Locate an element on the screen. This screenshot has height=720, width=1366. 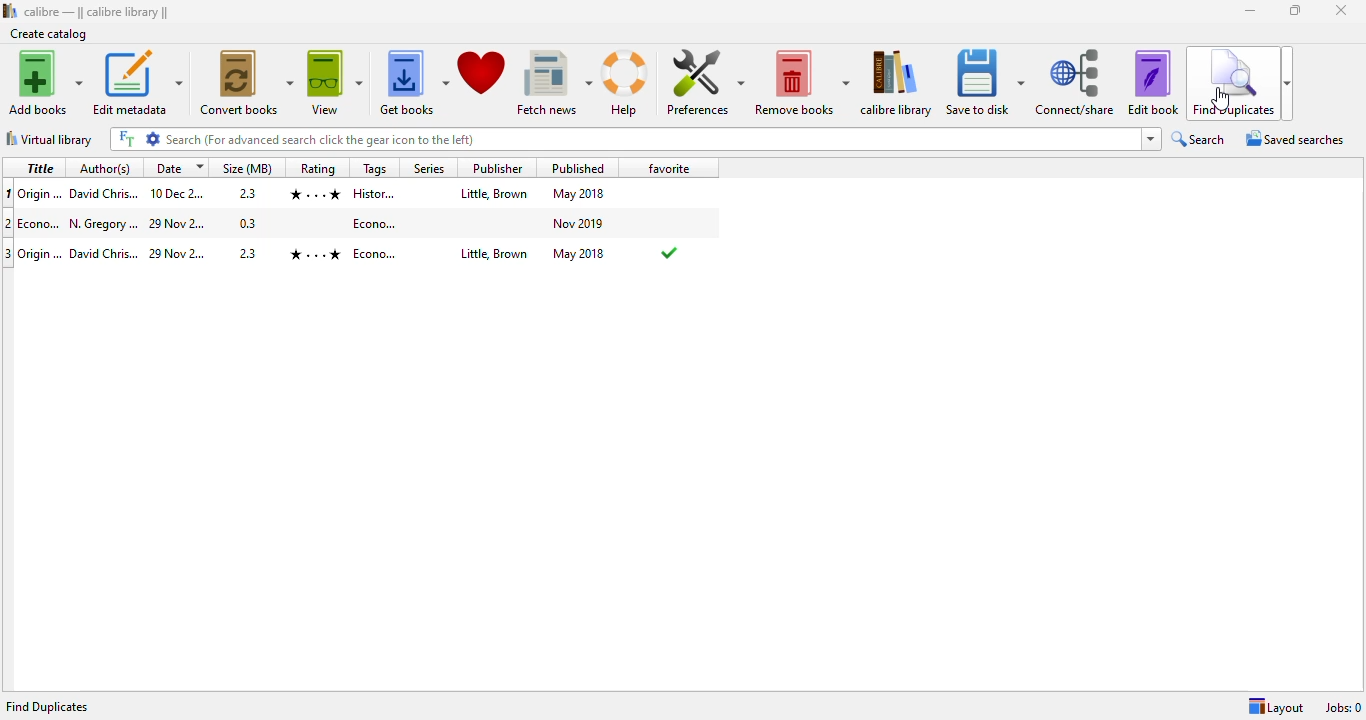
connect/share is located at coordinates (1076, 83).